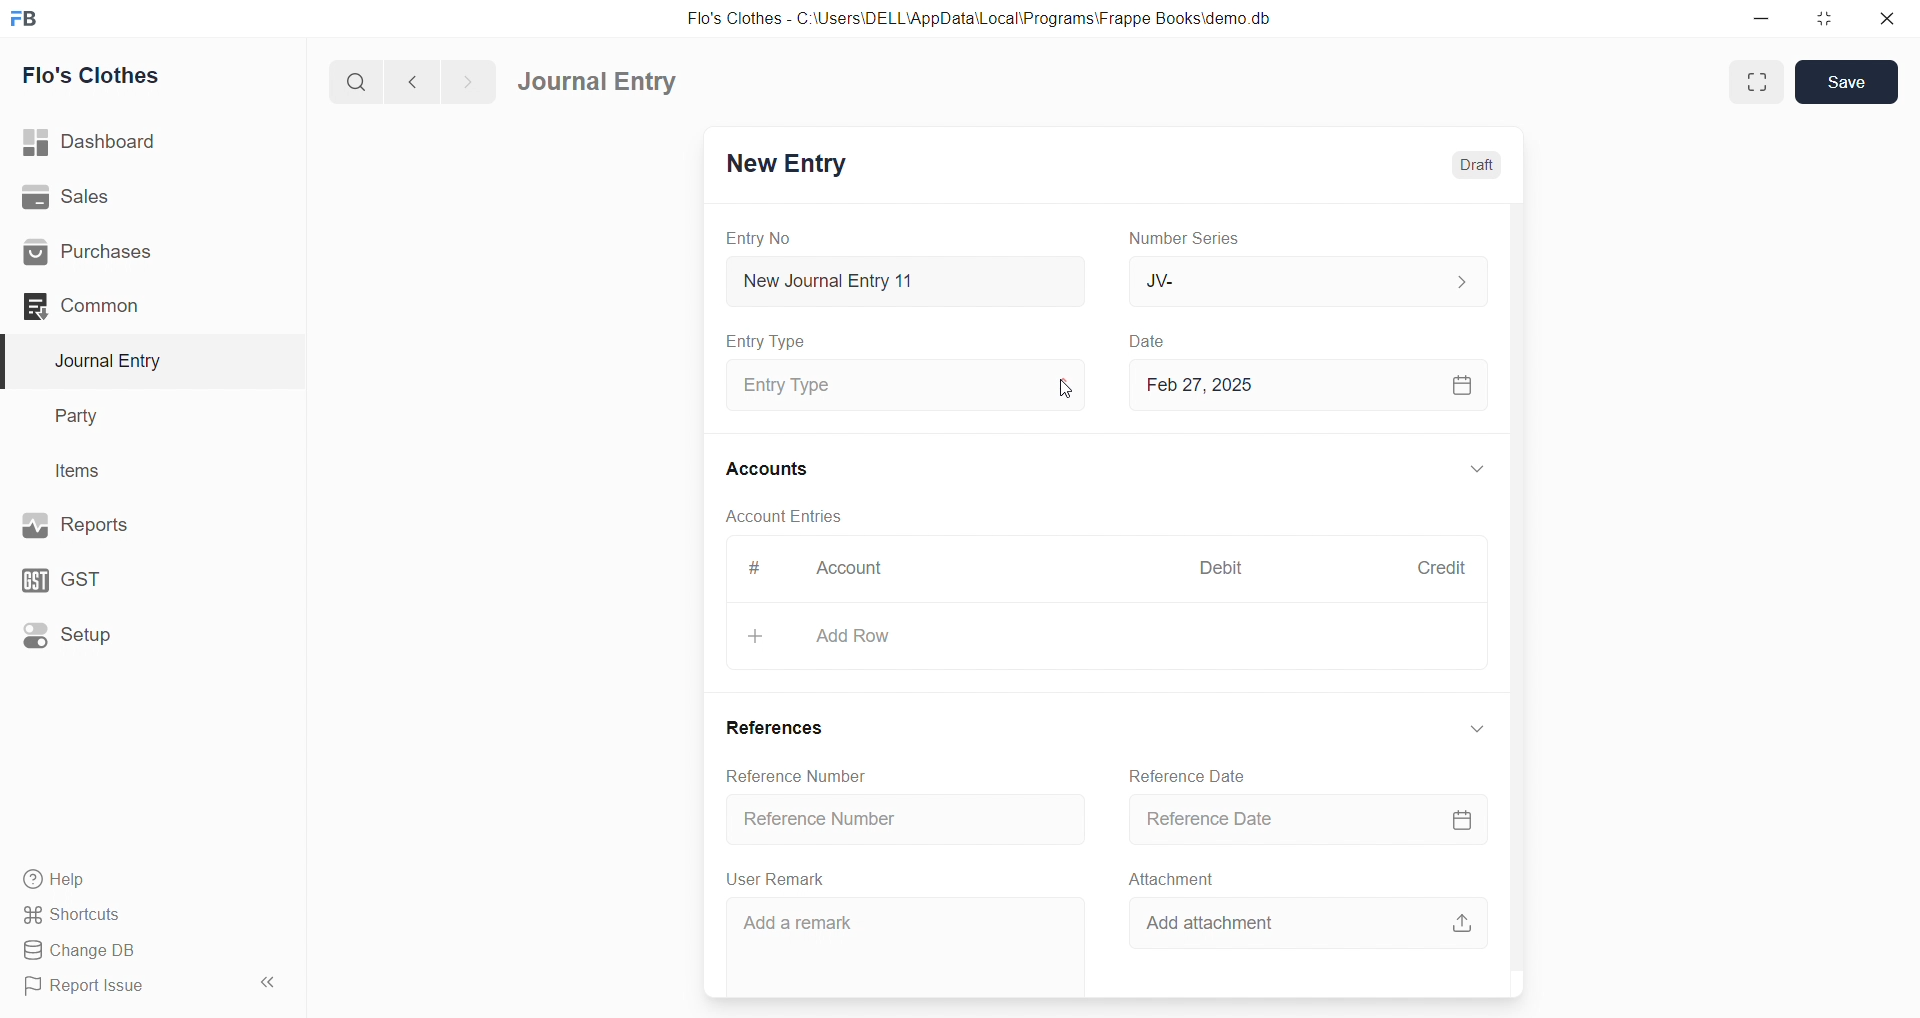 This screenshot has width=1920, height=1018. I want to click on Entry No, so click(758, 239).